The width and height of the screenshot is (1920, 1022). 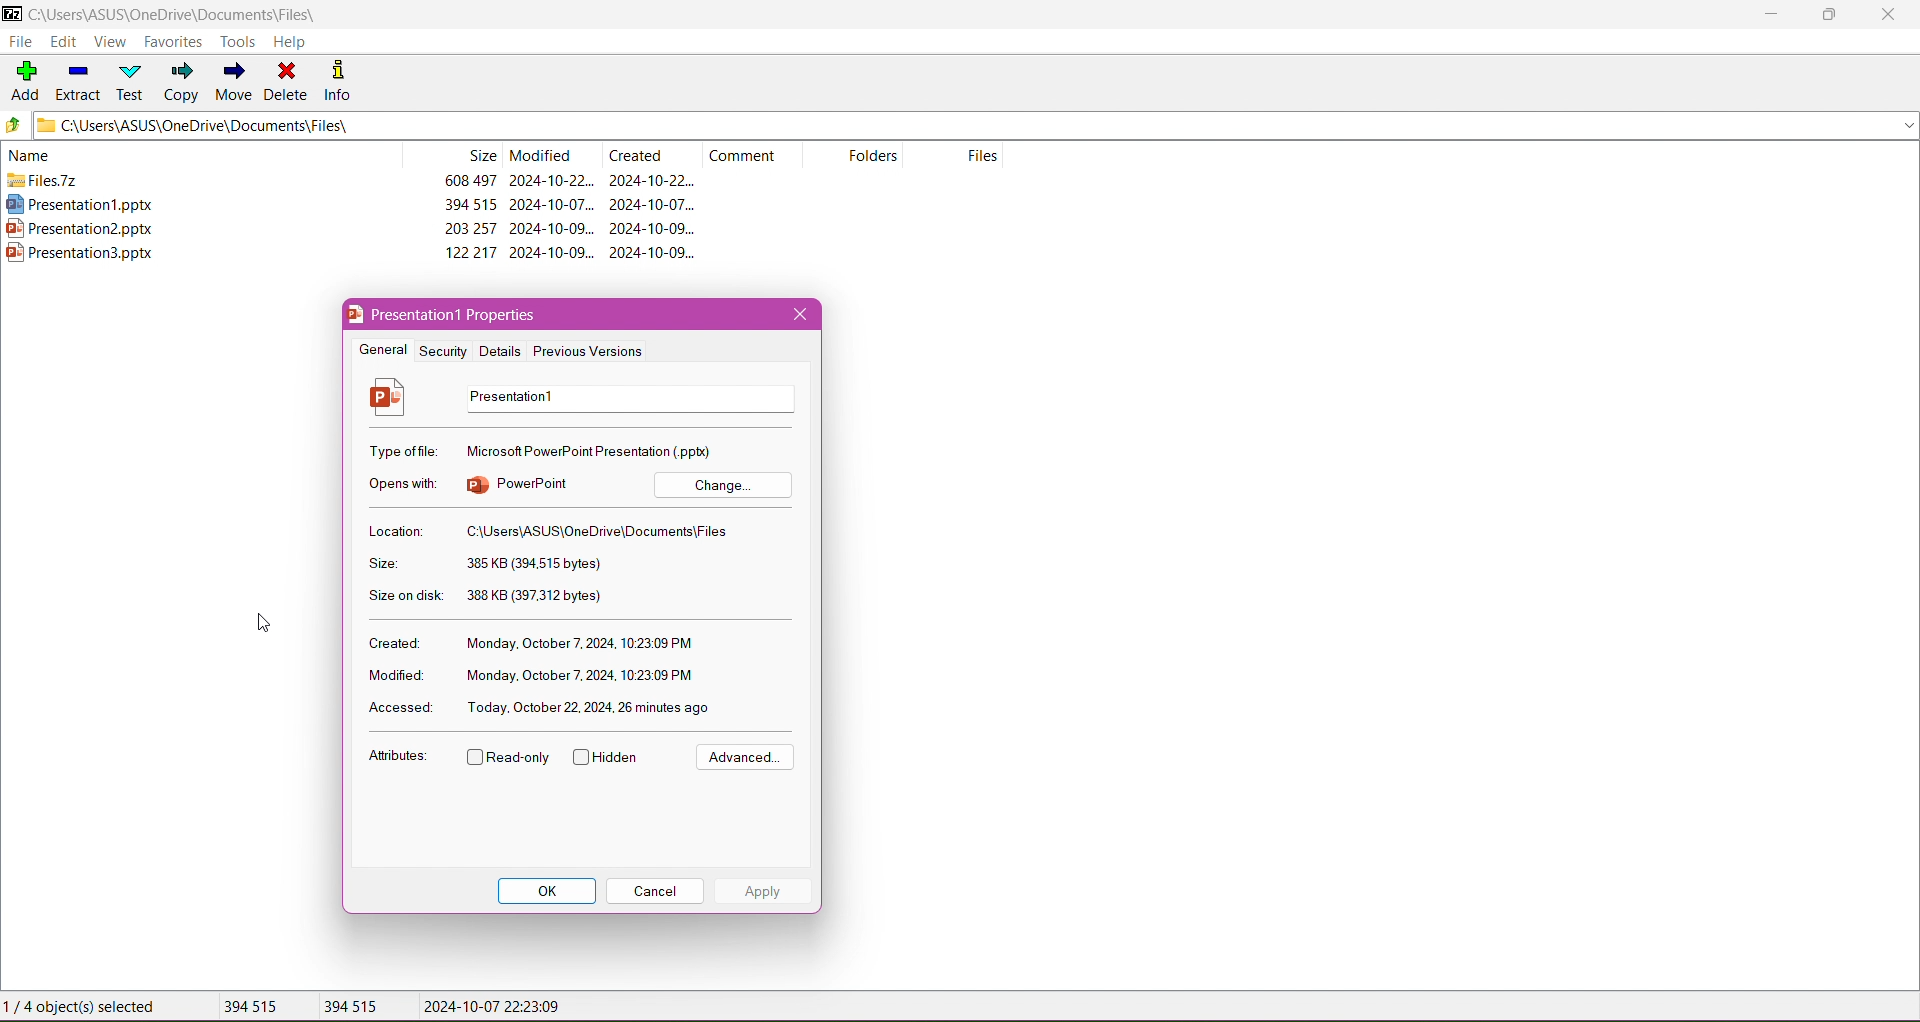 I want to click on monday, October 7, 2024, 10:23:09 PM, so click(x=594, y=643).